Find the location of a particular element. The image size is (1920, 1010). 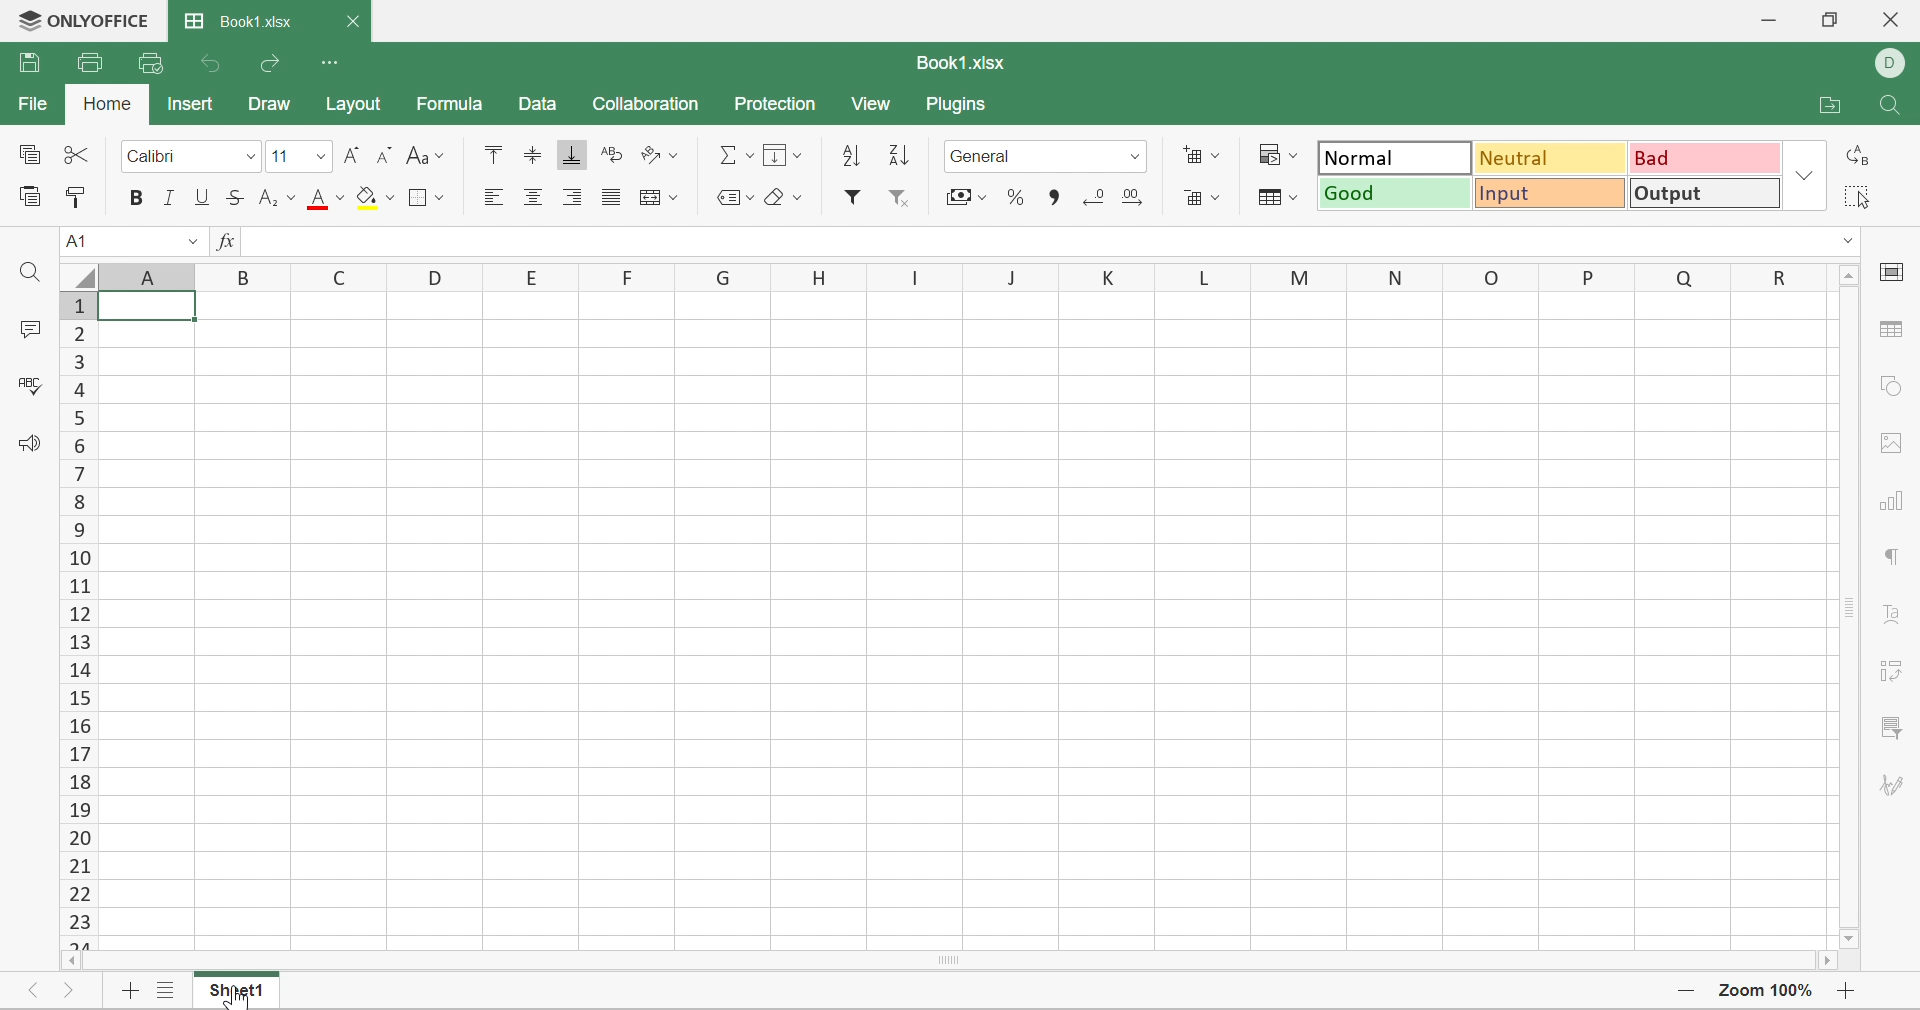

Add sheet is located at coordinates (127, 990).